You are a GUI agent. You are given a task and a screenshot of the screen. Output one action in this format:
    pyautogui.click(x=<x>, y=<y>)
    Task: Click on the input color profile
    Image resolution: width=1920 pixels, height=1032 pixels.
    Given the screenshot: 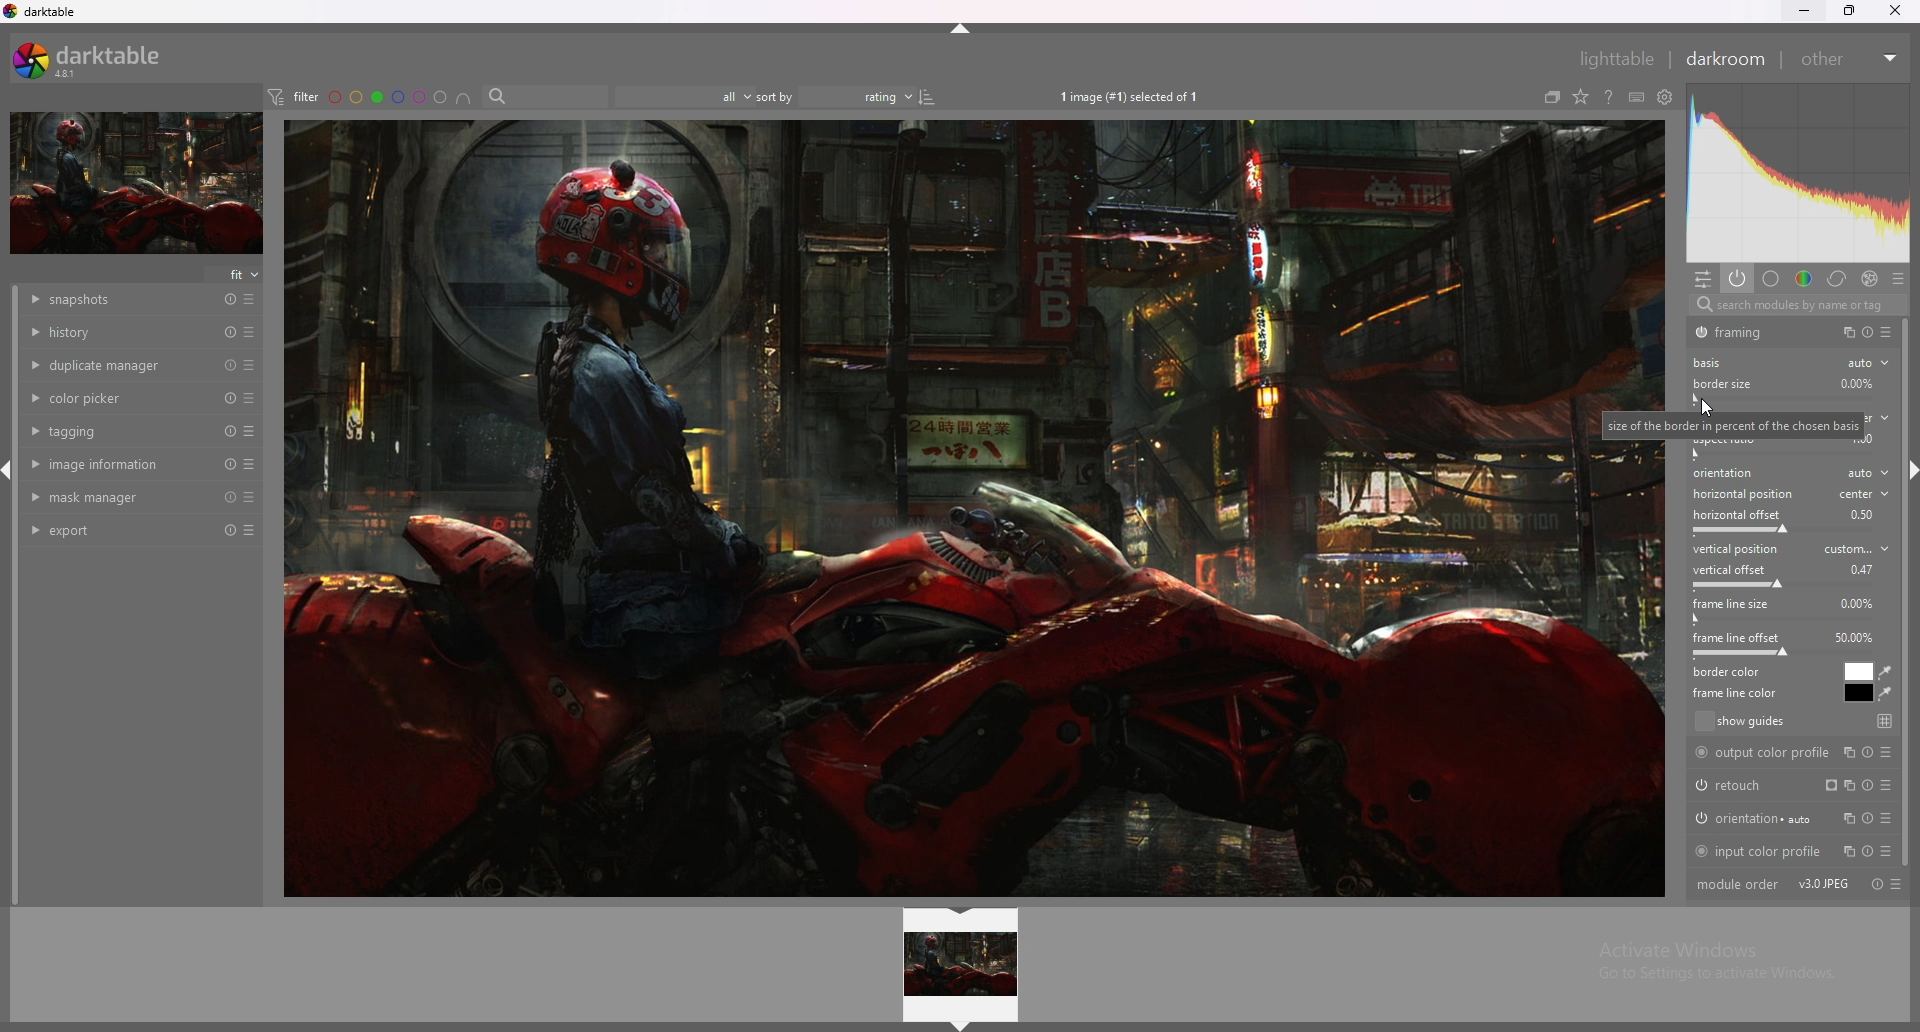 What is the action you would take?
    pyautogui.click(x=1758, y=463)
    